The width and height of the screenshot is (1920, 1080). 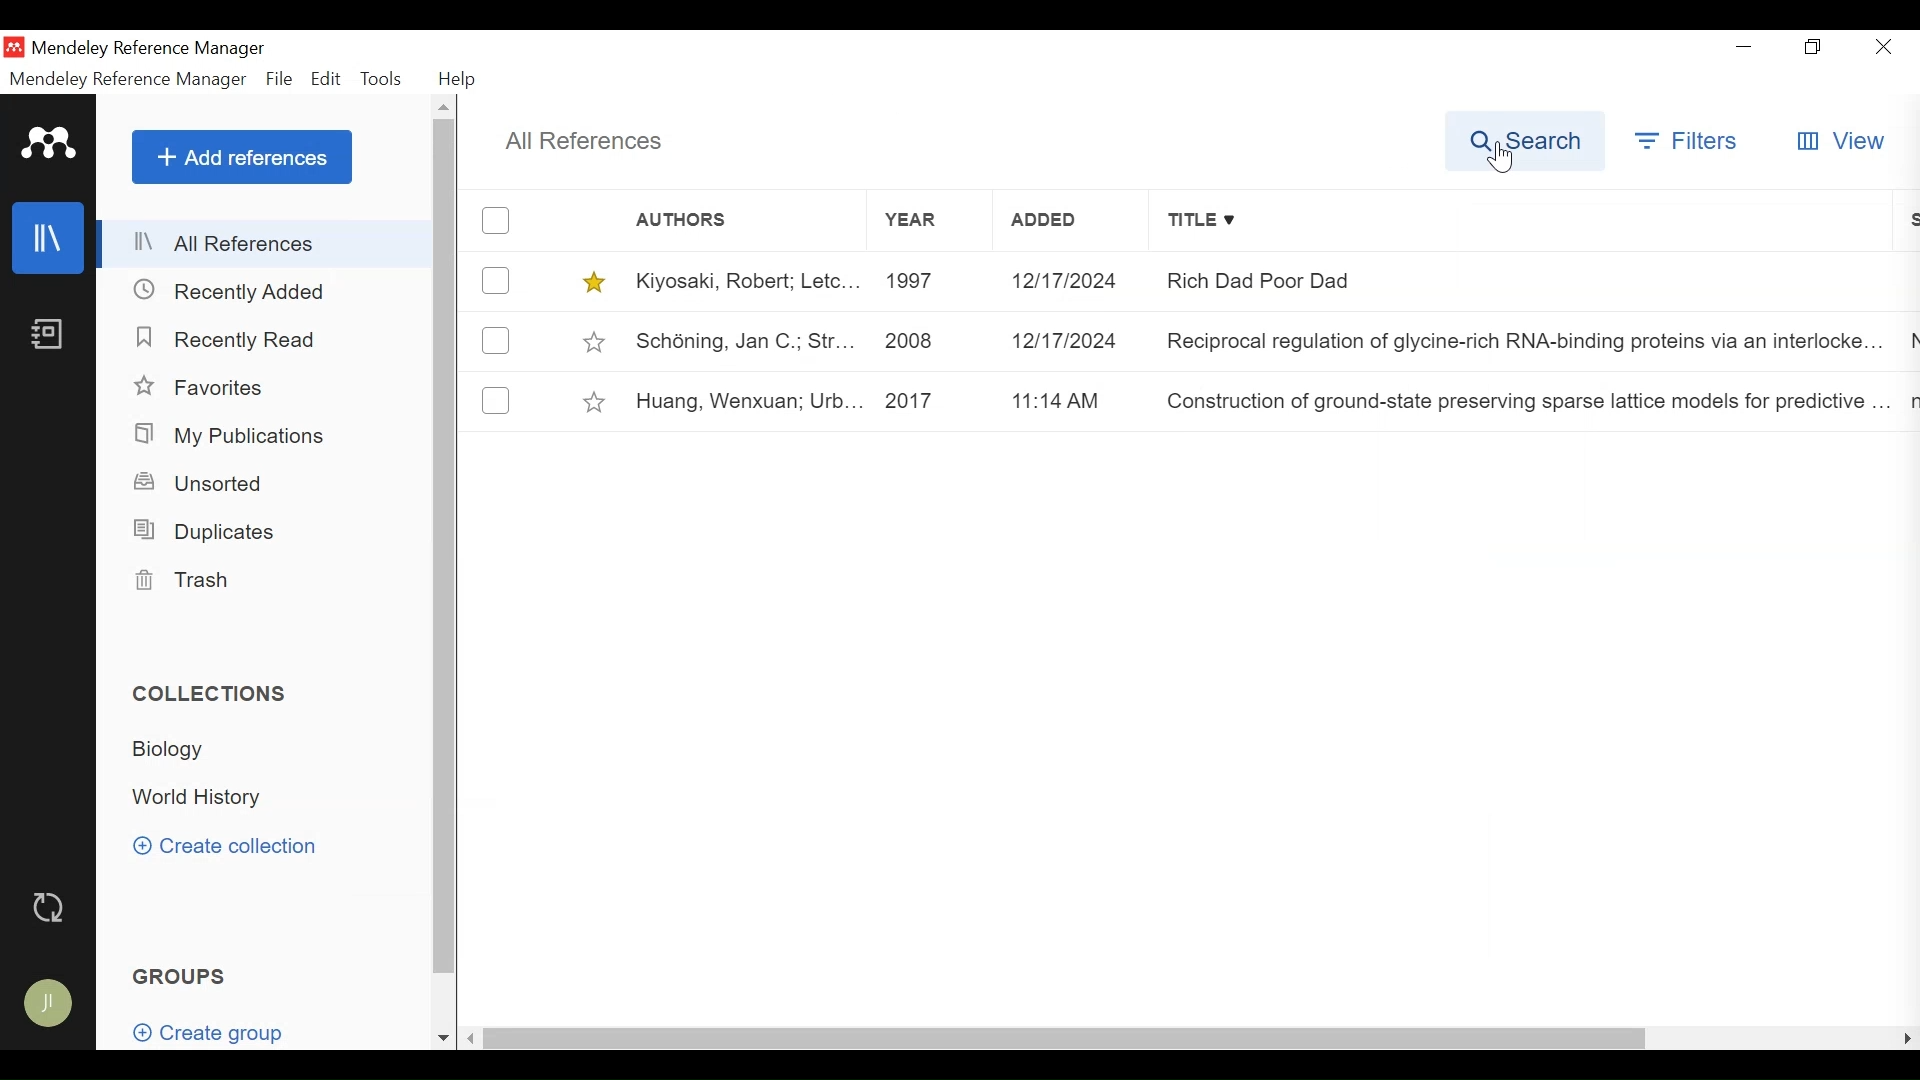 I want to click on Duplicates, so click(x=209, y=529).